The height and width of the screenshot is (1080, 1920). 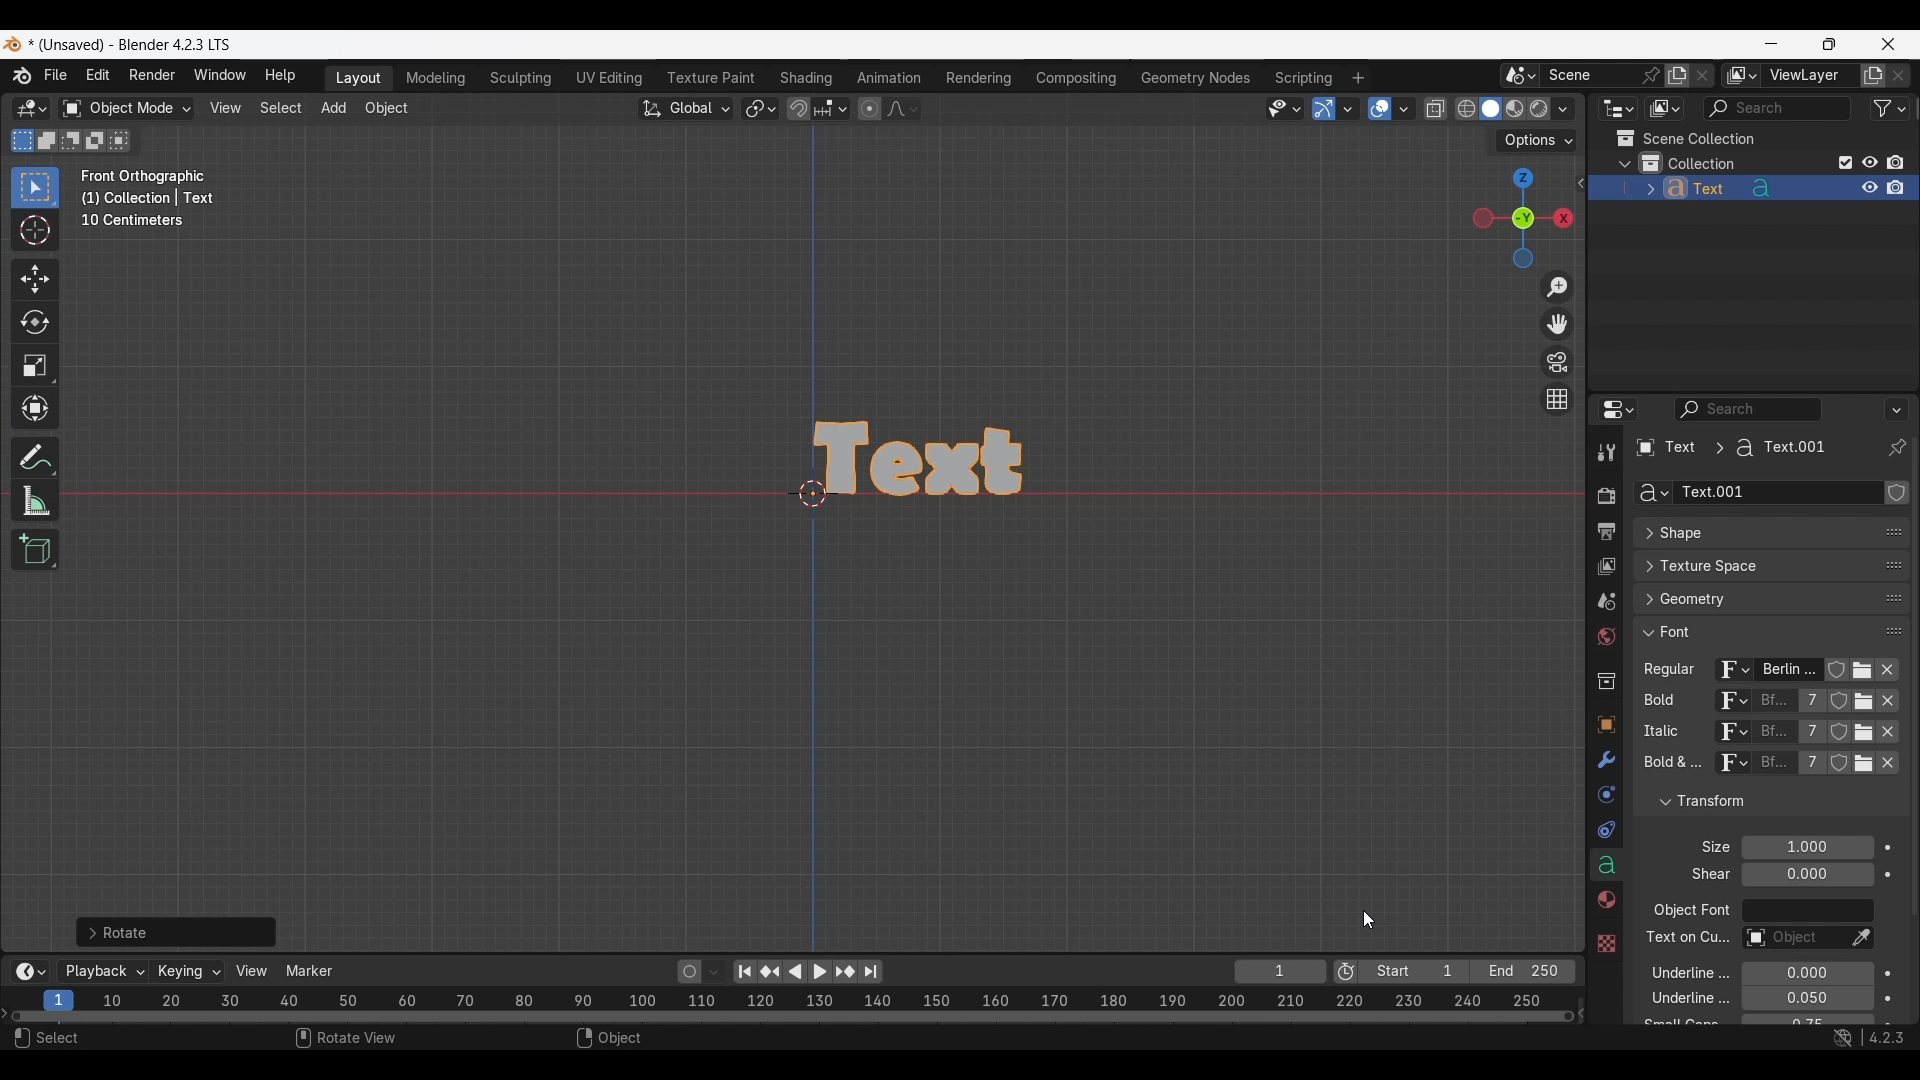 What do you see at coordinates (1846, 162) in the screenshot?
I see `Exclude from view layer` at bounding box center [1846, 162].